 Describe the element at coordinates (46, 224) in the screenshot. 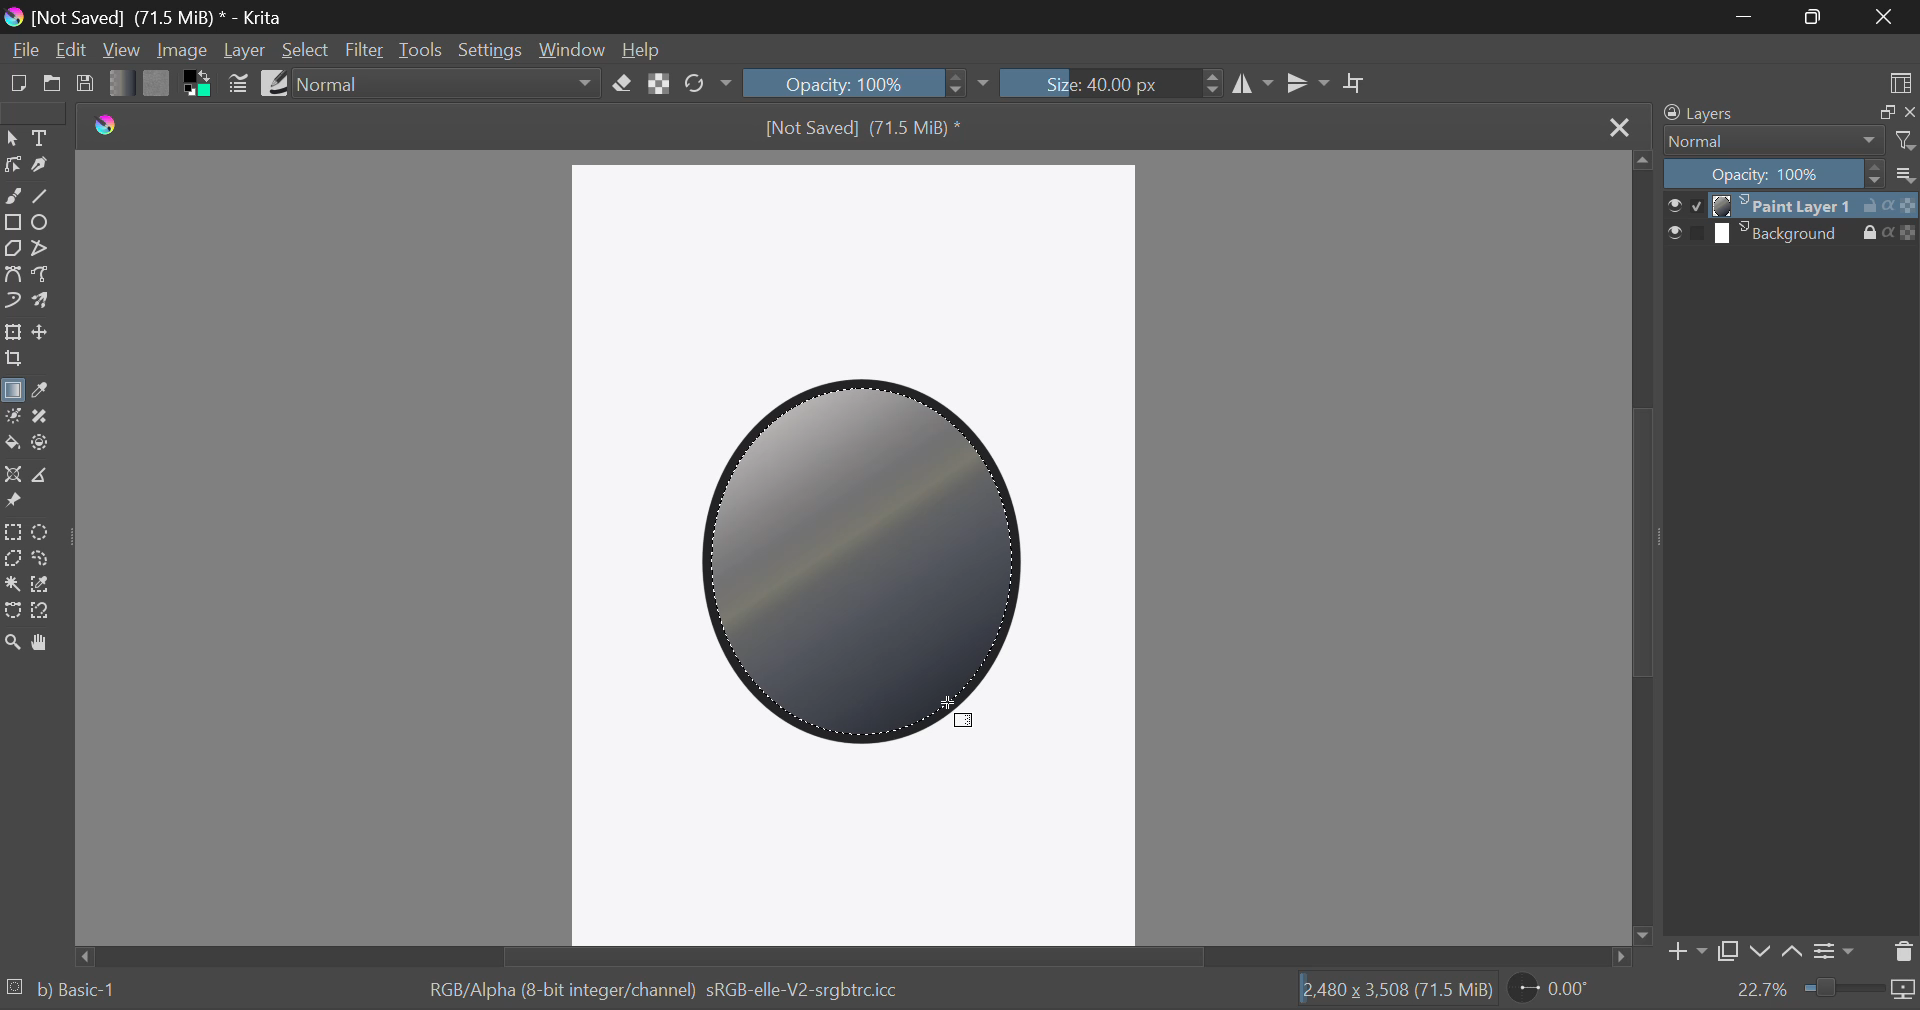

I see `Elipses` at that location.